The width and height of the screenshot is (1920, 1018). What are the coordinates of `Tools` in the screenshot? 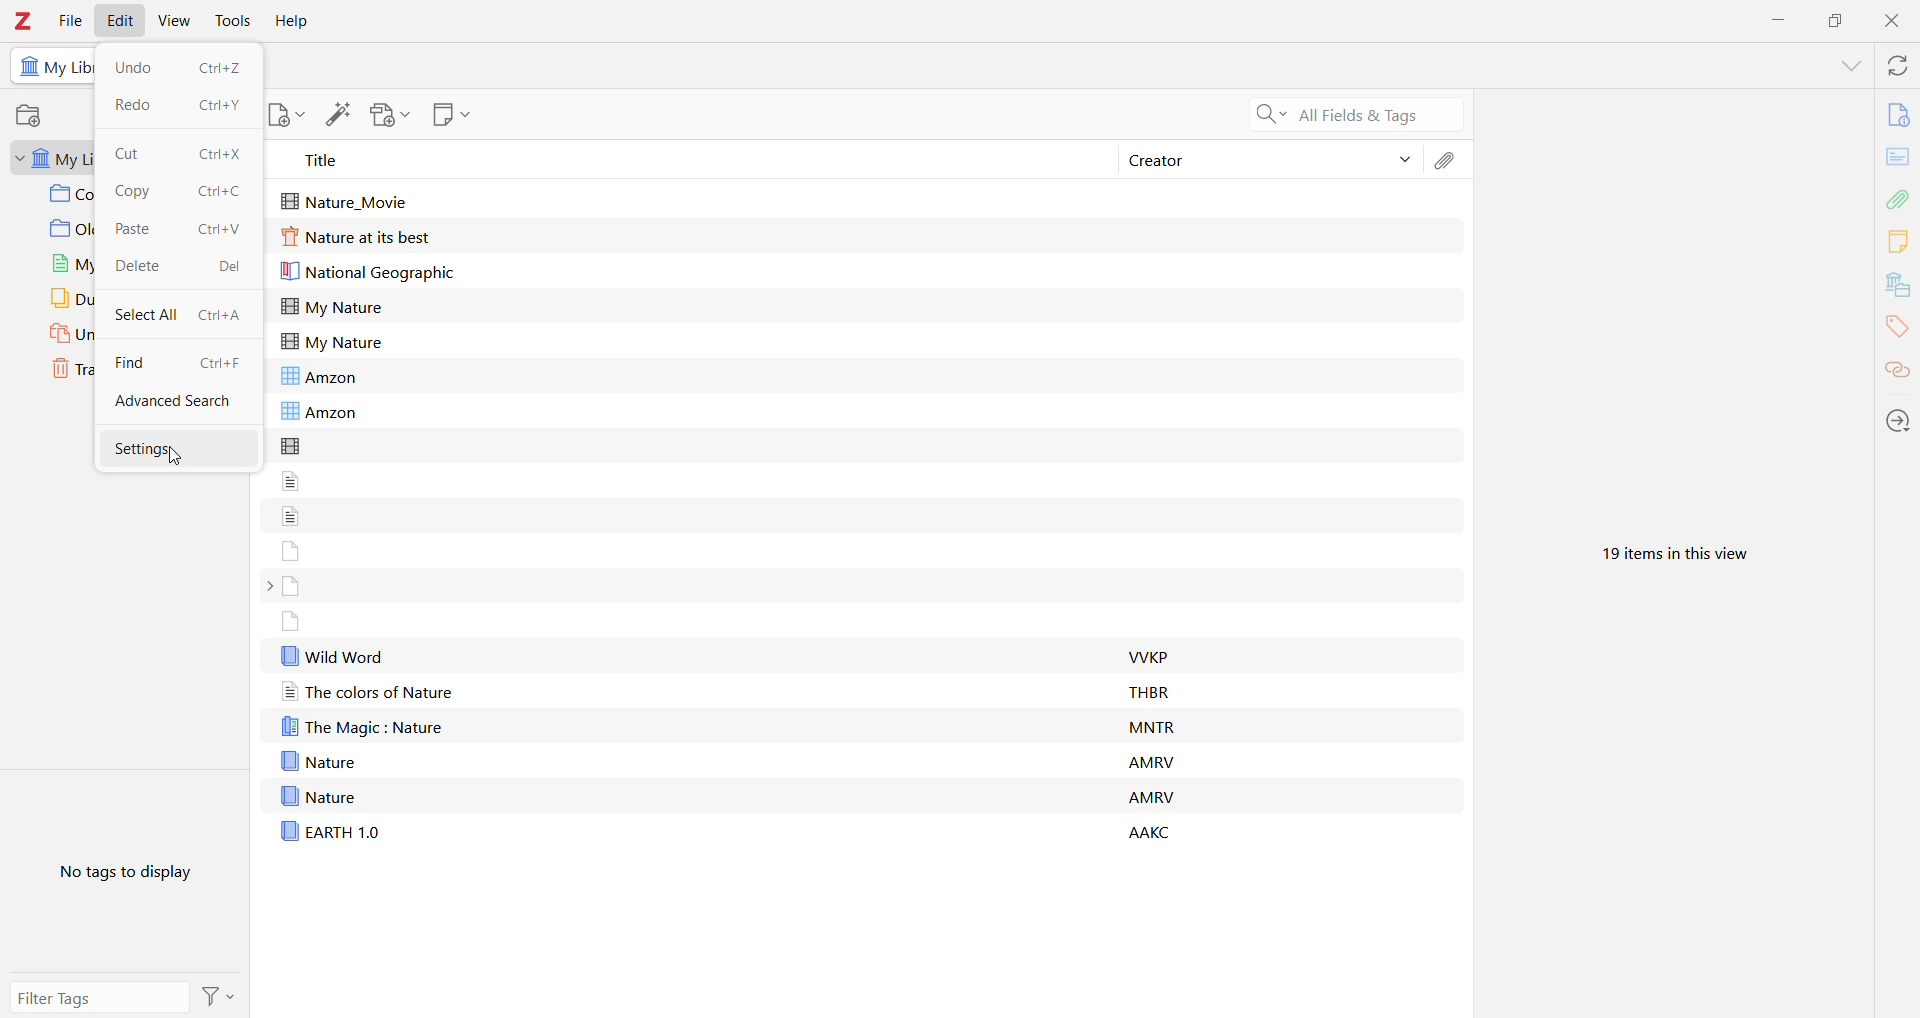 It's located at (233, 20).